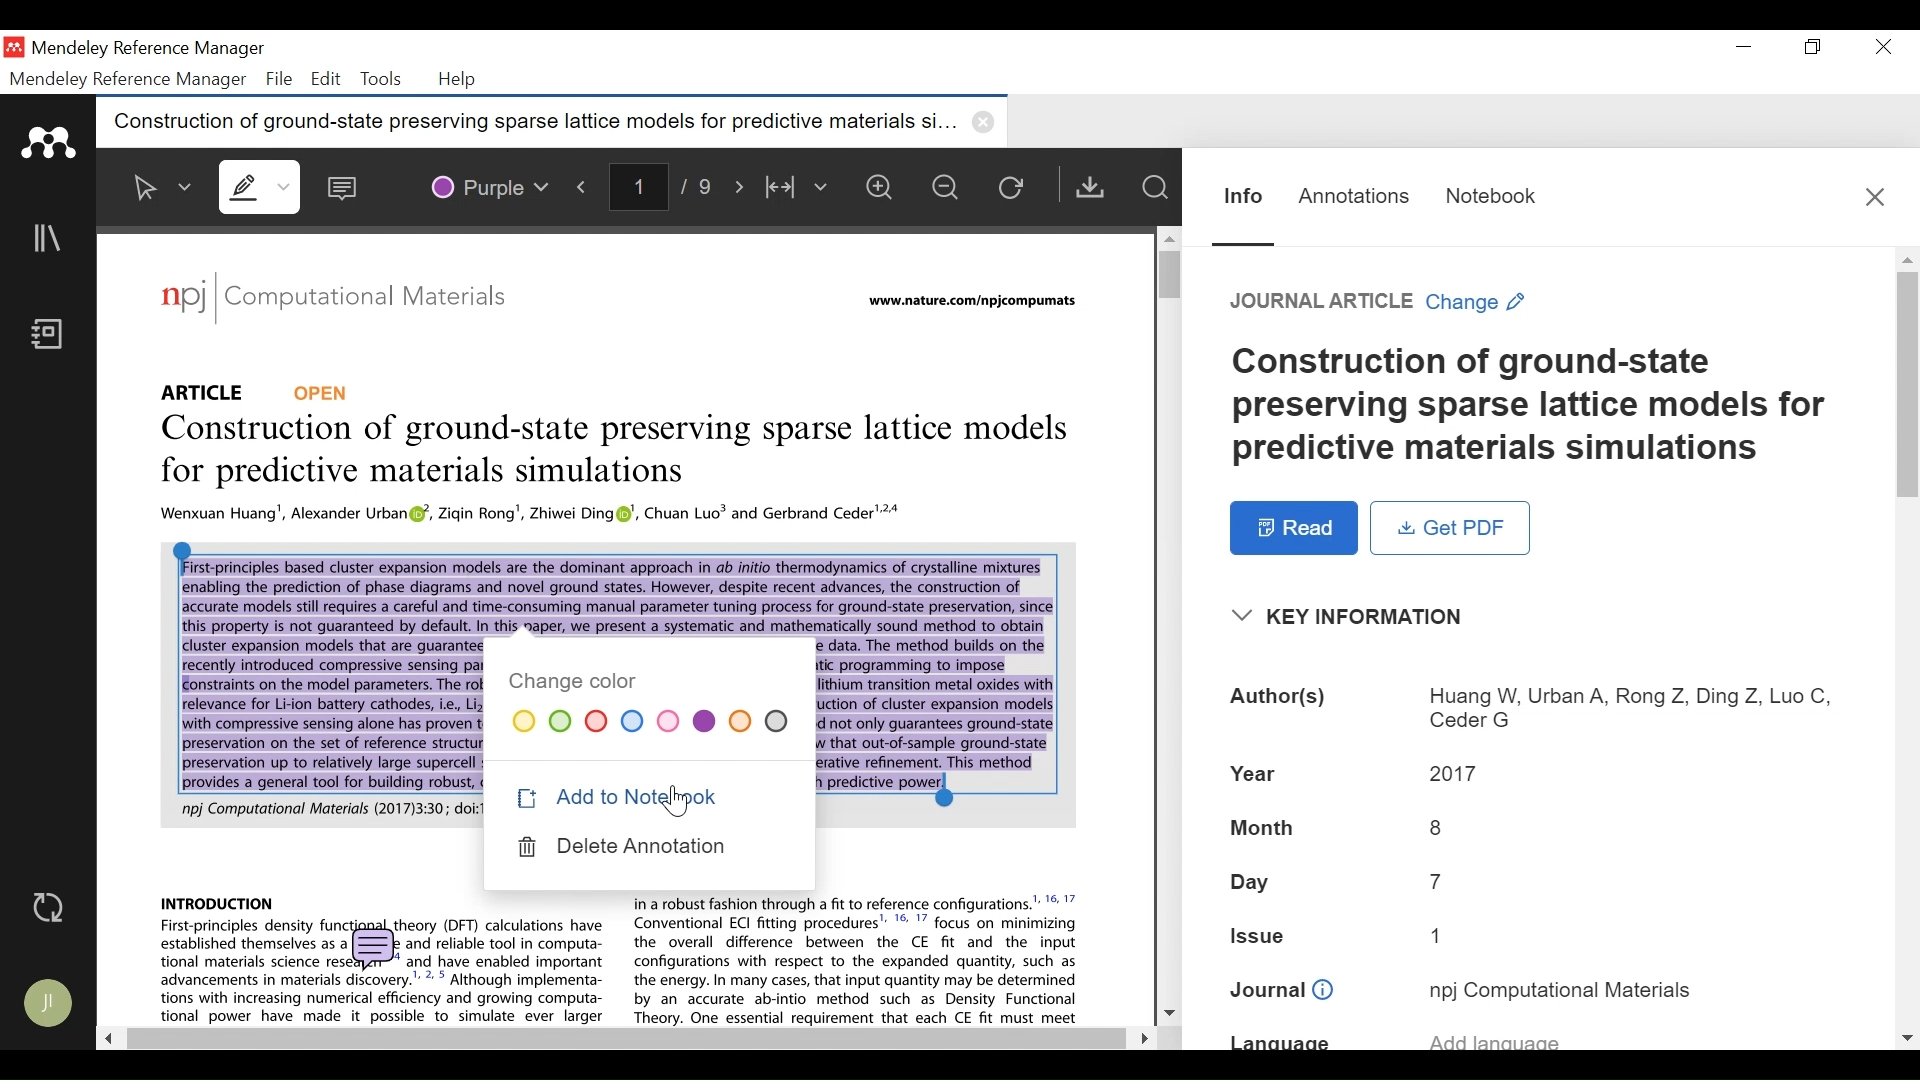 This screenshot has width=1920, height=1080. I want to click on Title, so click(1534, 406).